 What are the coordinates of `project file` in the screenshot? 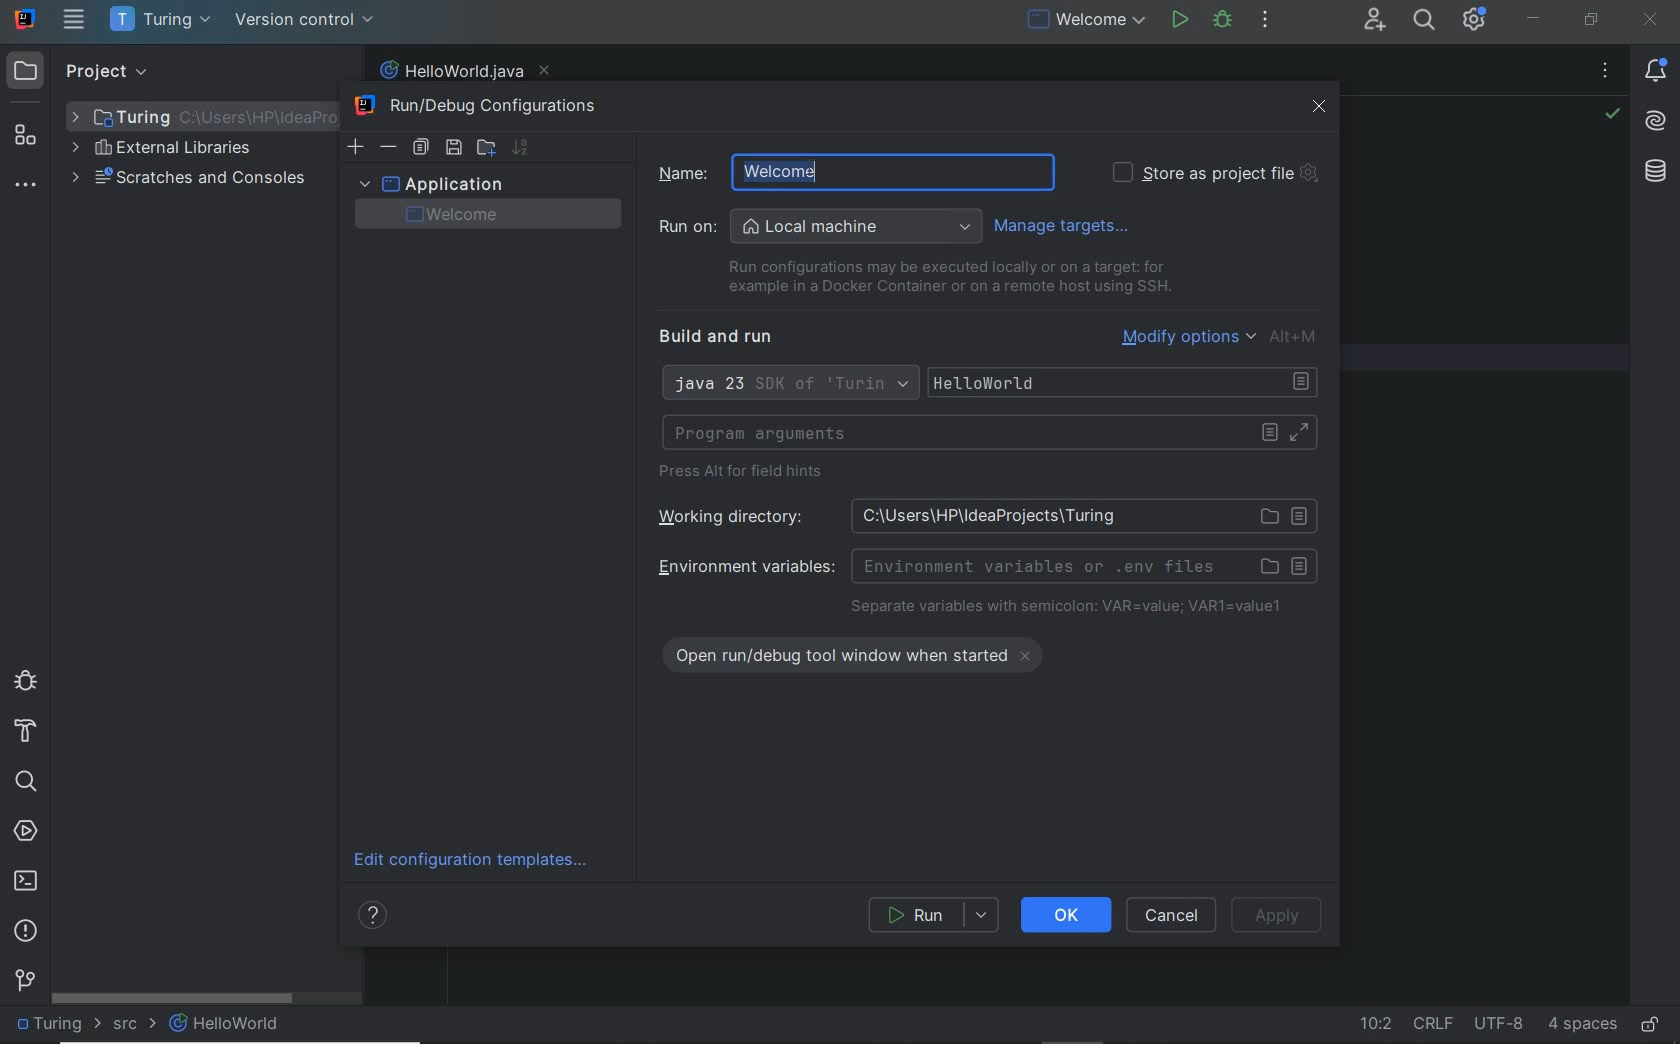 It's located at (55, 1023).